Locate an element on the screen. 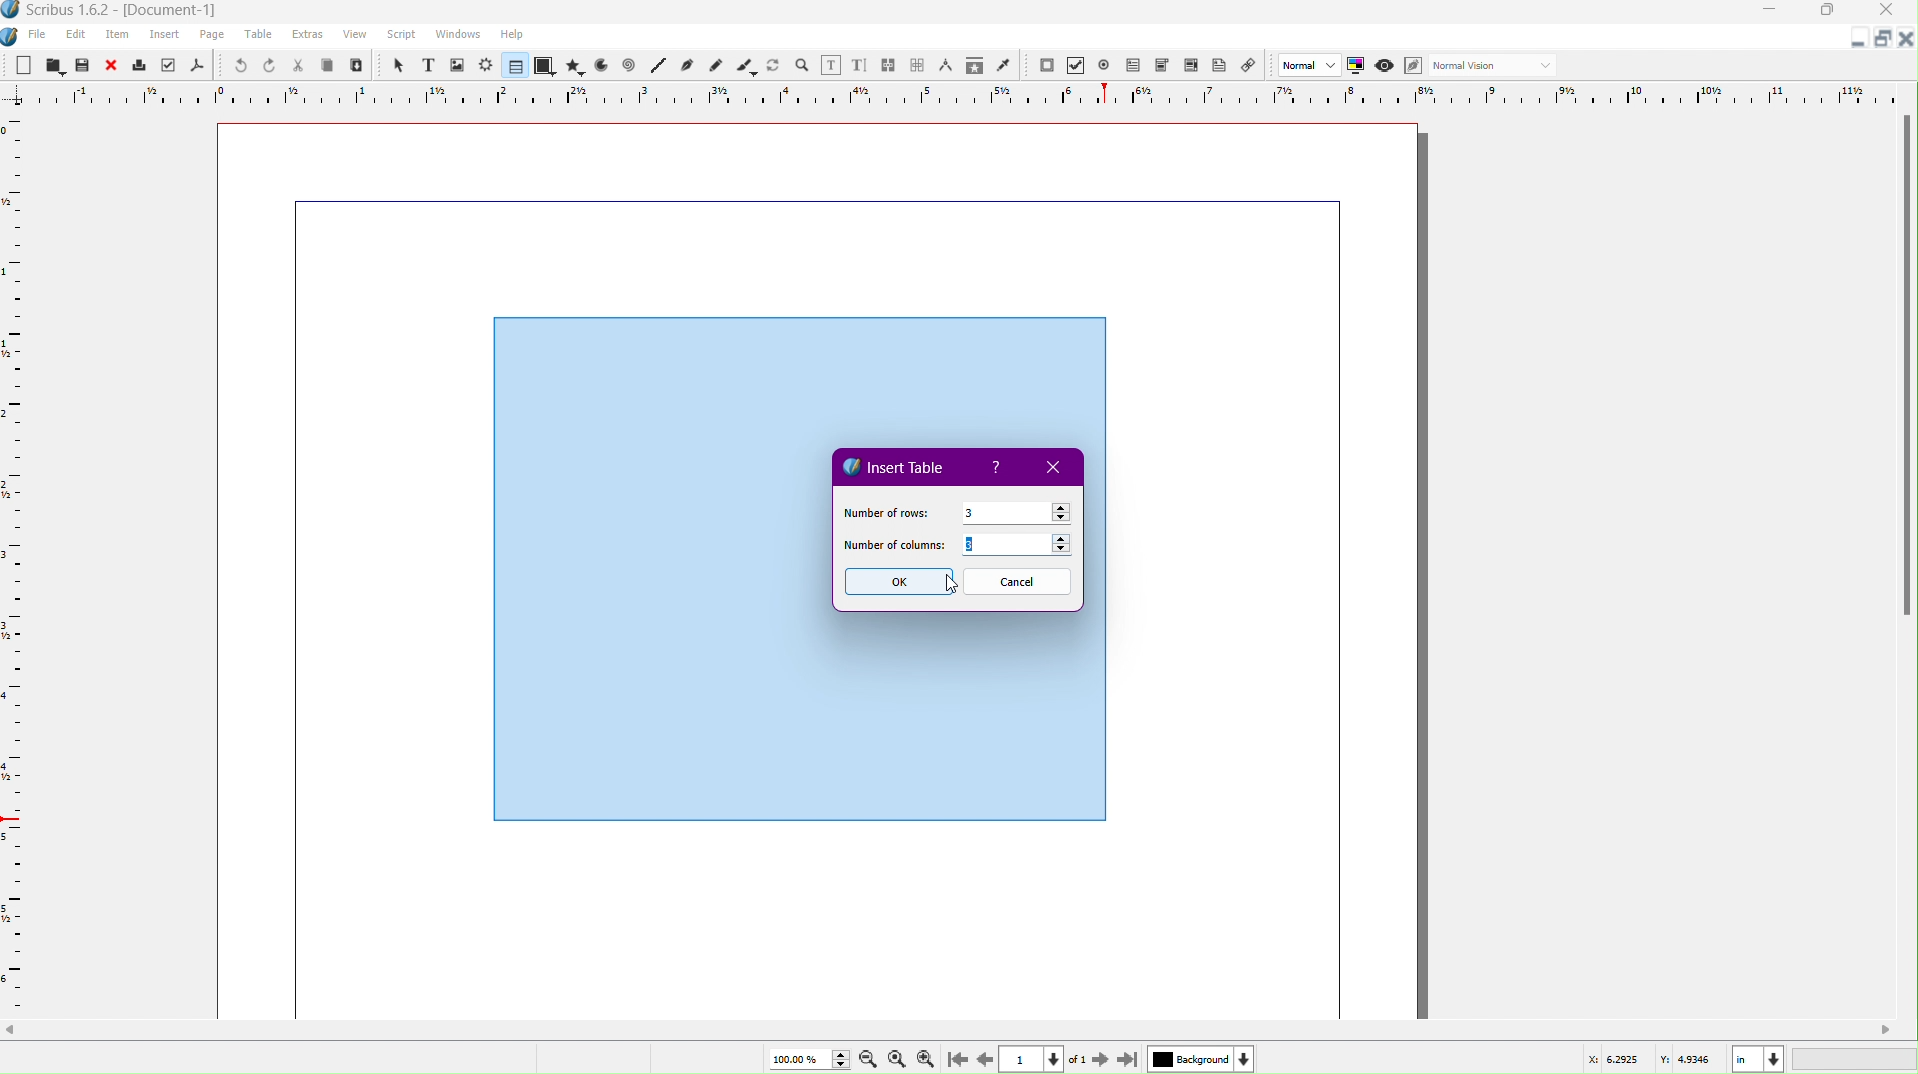  Save as PDF is located at coordinates (196, 66).